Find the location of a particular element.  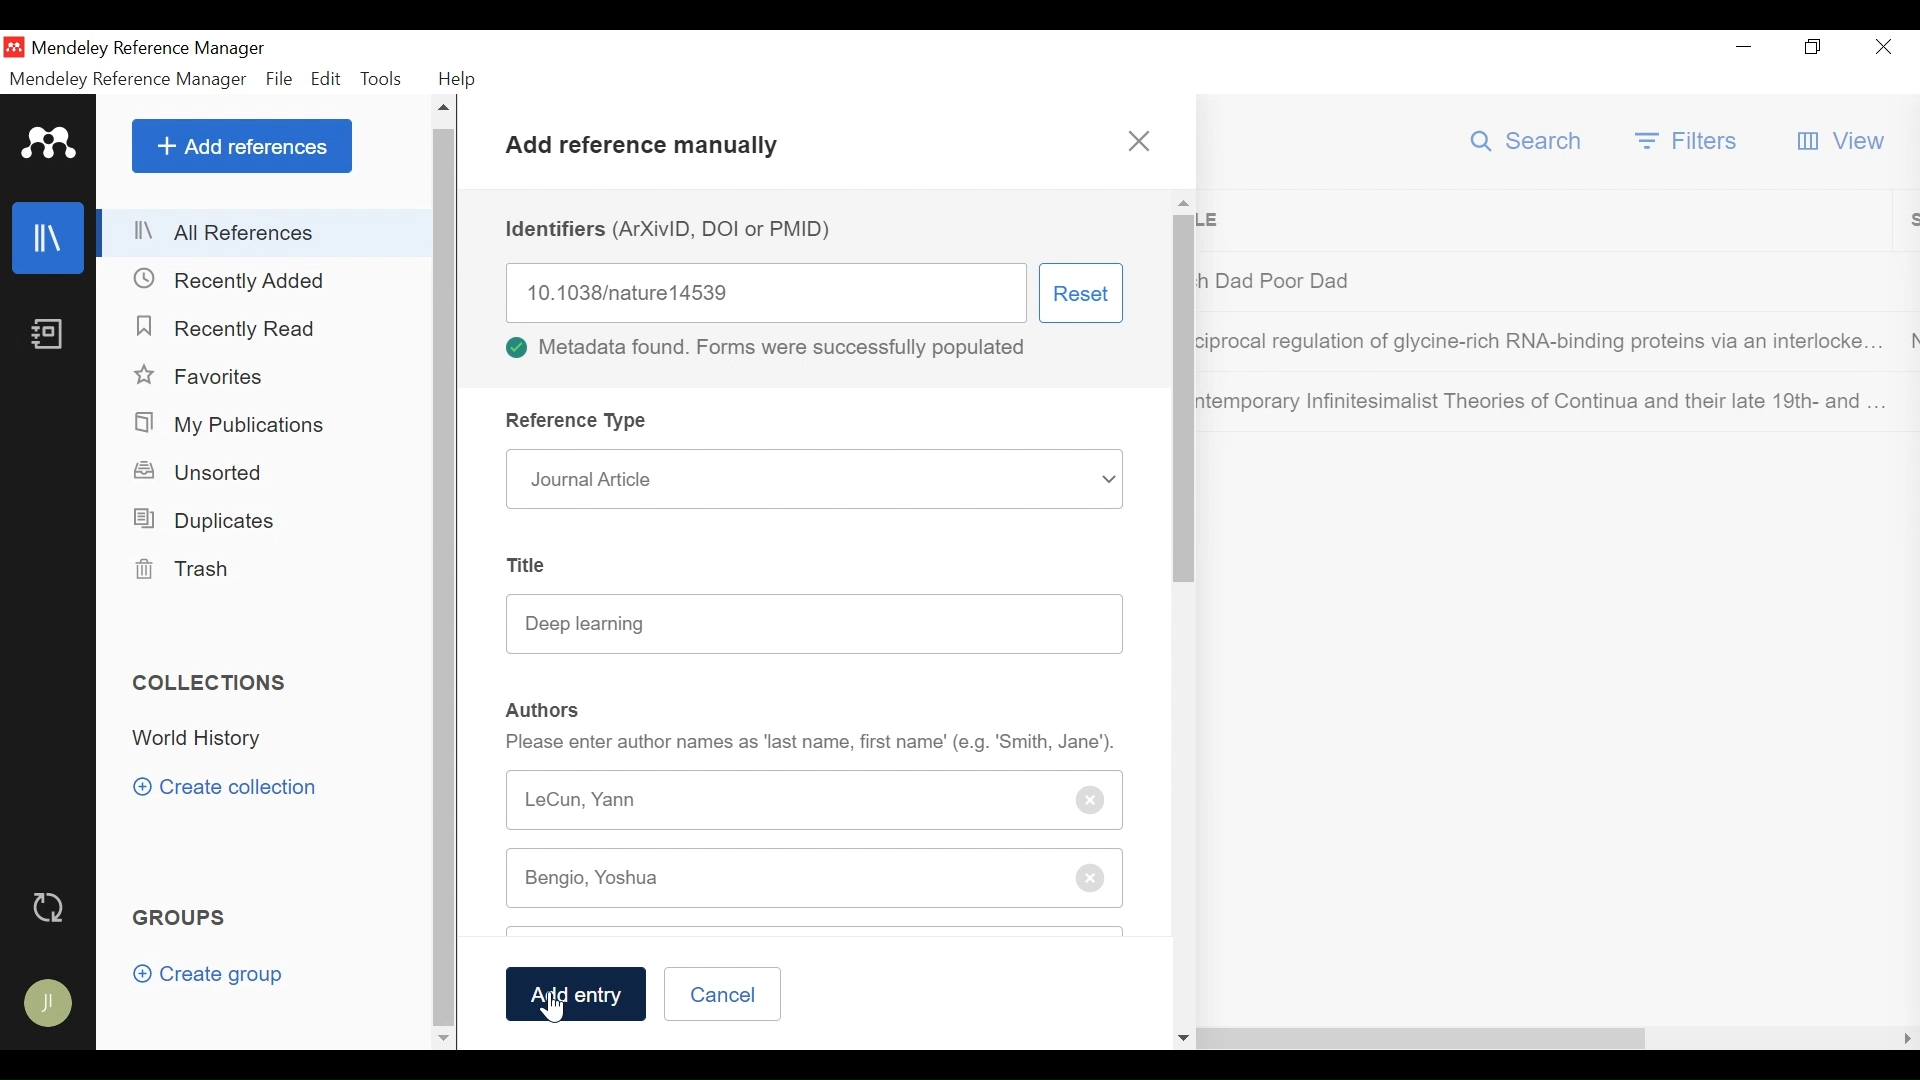

Scroll down is located at coordinates (441, 1041).